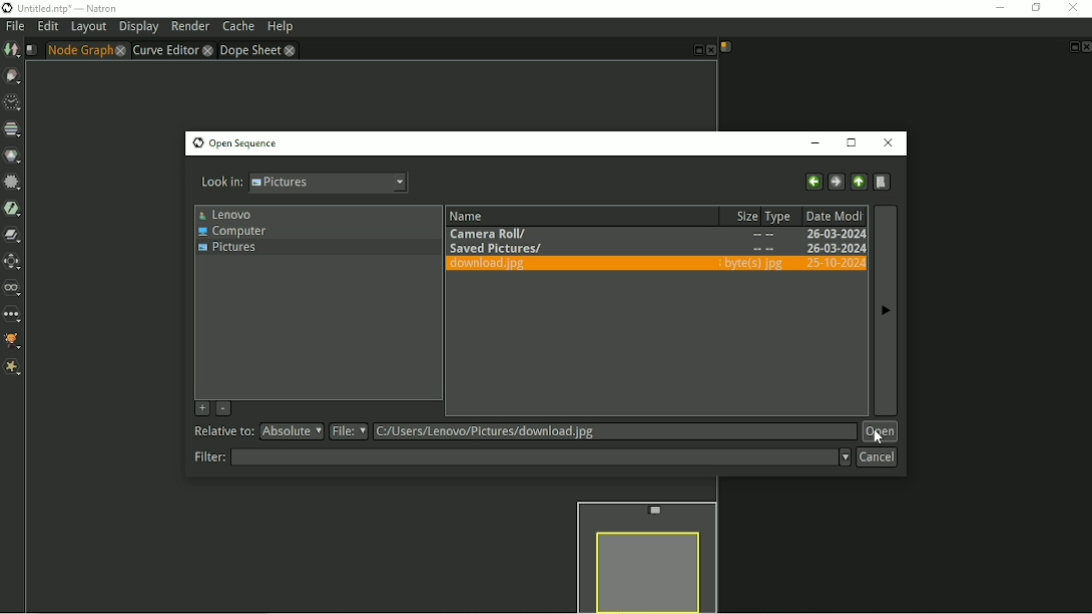  I want to click on Open, so click(880, 432).